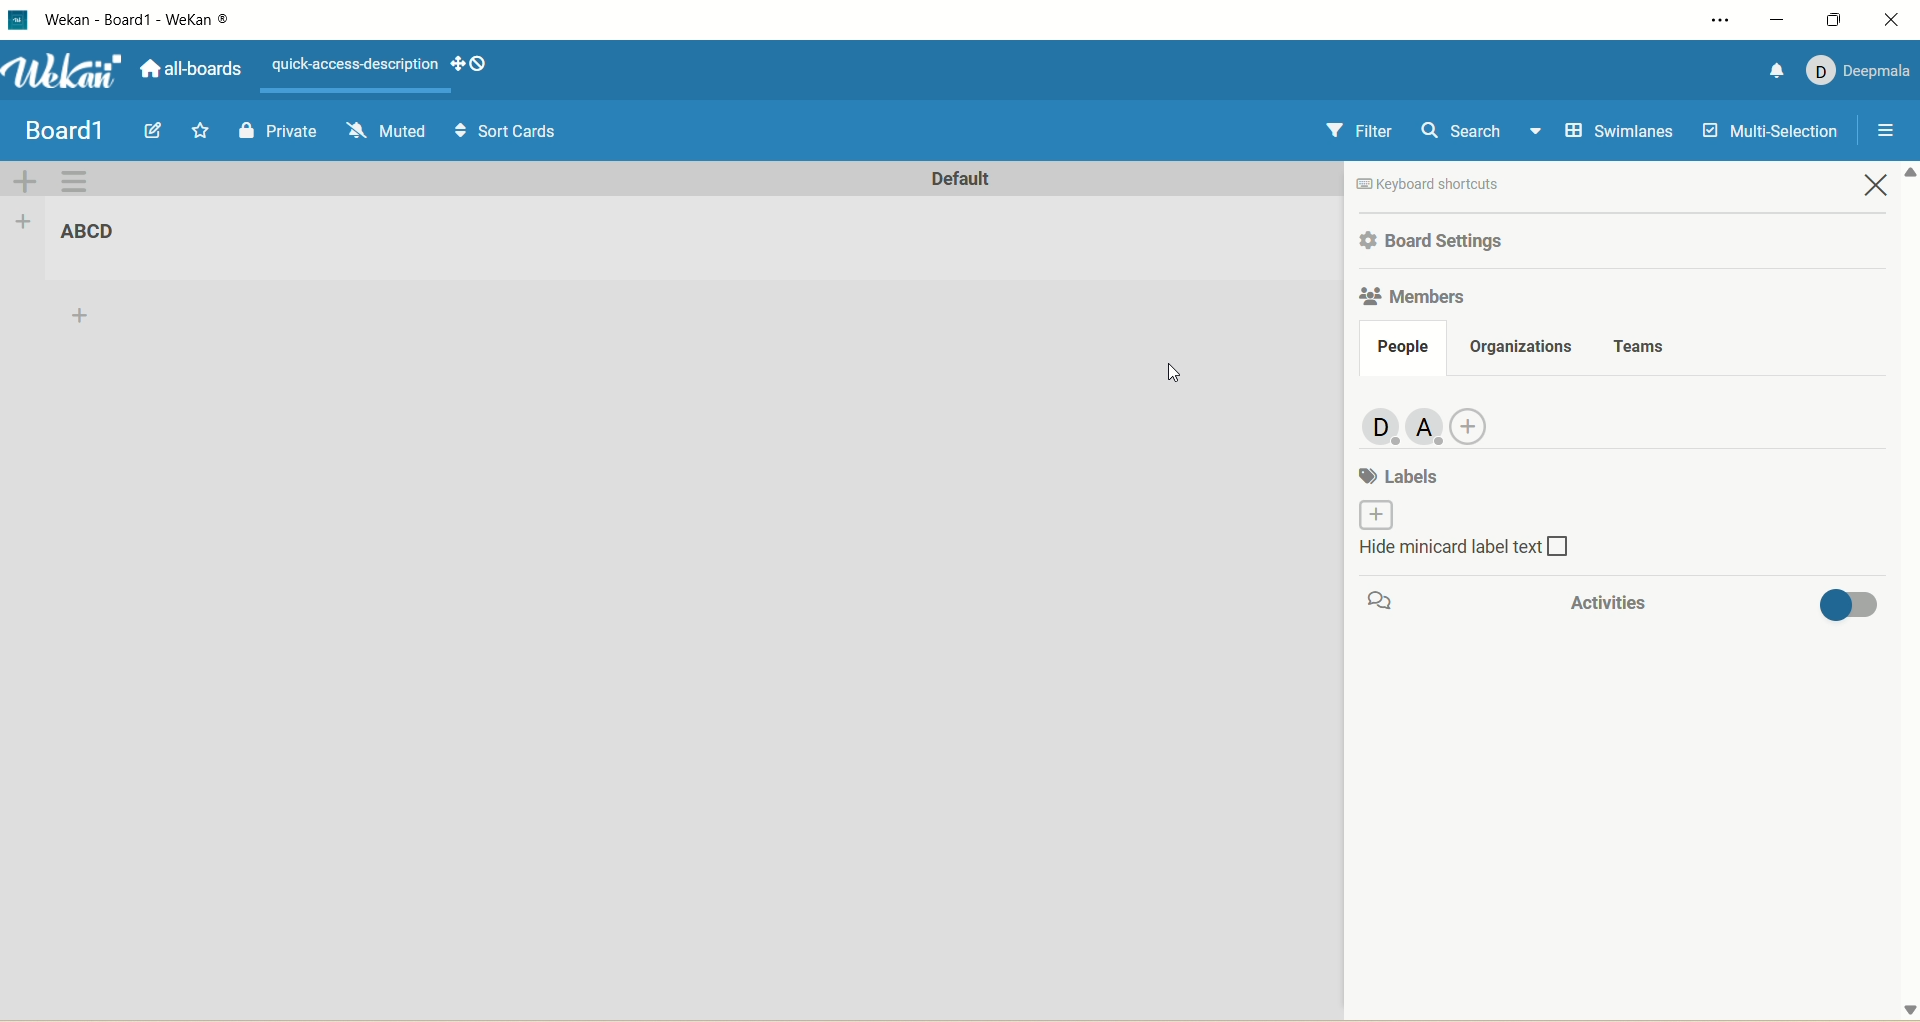 The height and width of the screenshot is (1022, 1920). What do you see at coordinates (1426, 423) in the screenshot?
I see `member` at bounding box center [1426, 423].